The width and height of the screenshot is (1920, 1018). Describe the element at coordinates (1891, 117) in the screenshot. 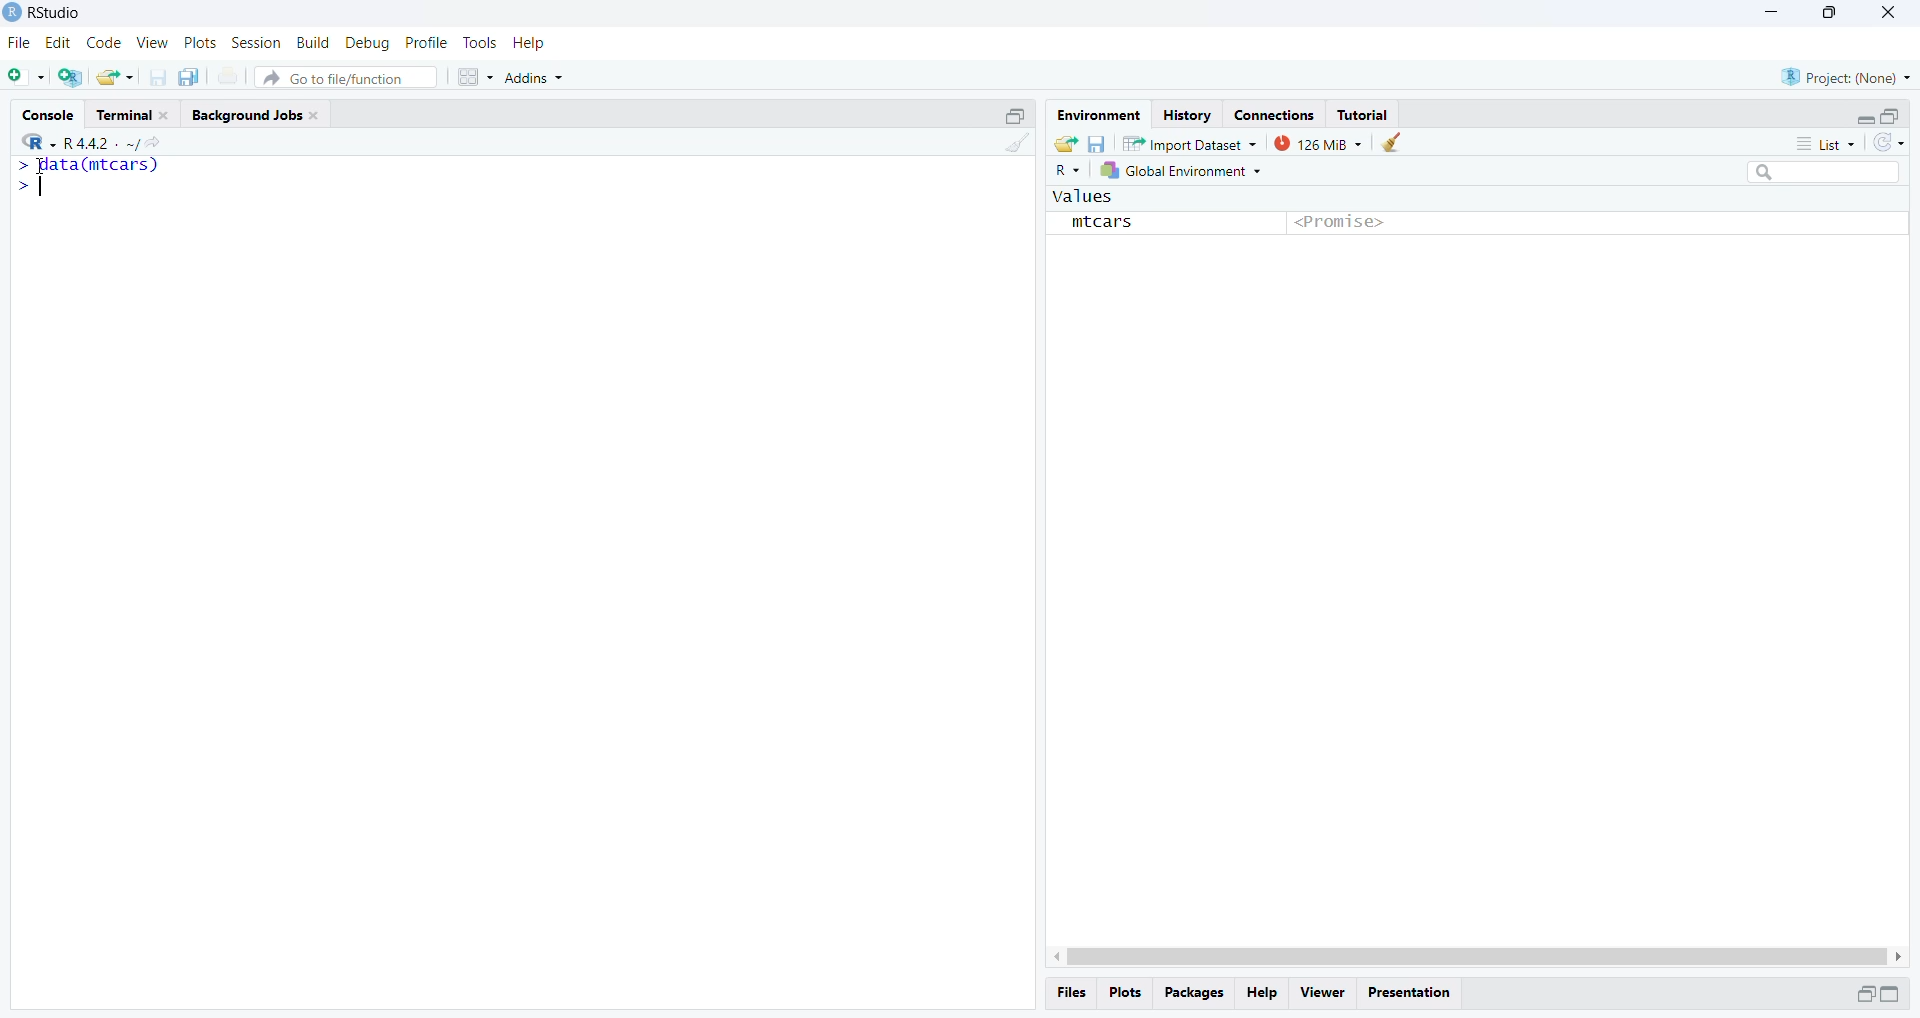

I see `maximize` at that location.